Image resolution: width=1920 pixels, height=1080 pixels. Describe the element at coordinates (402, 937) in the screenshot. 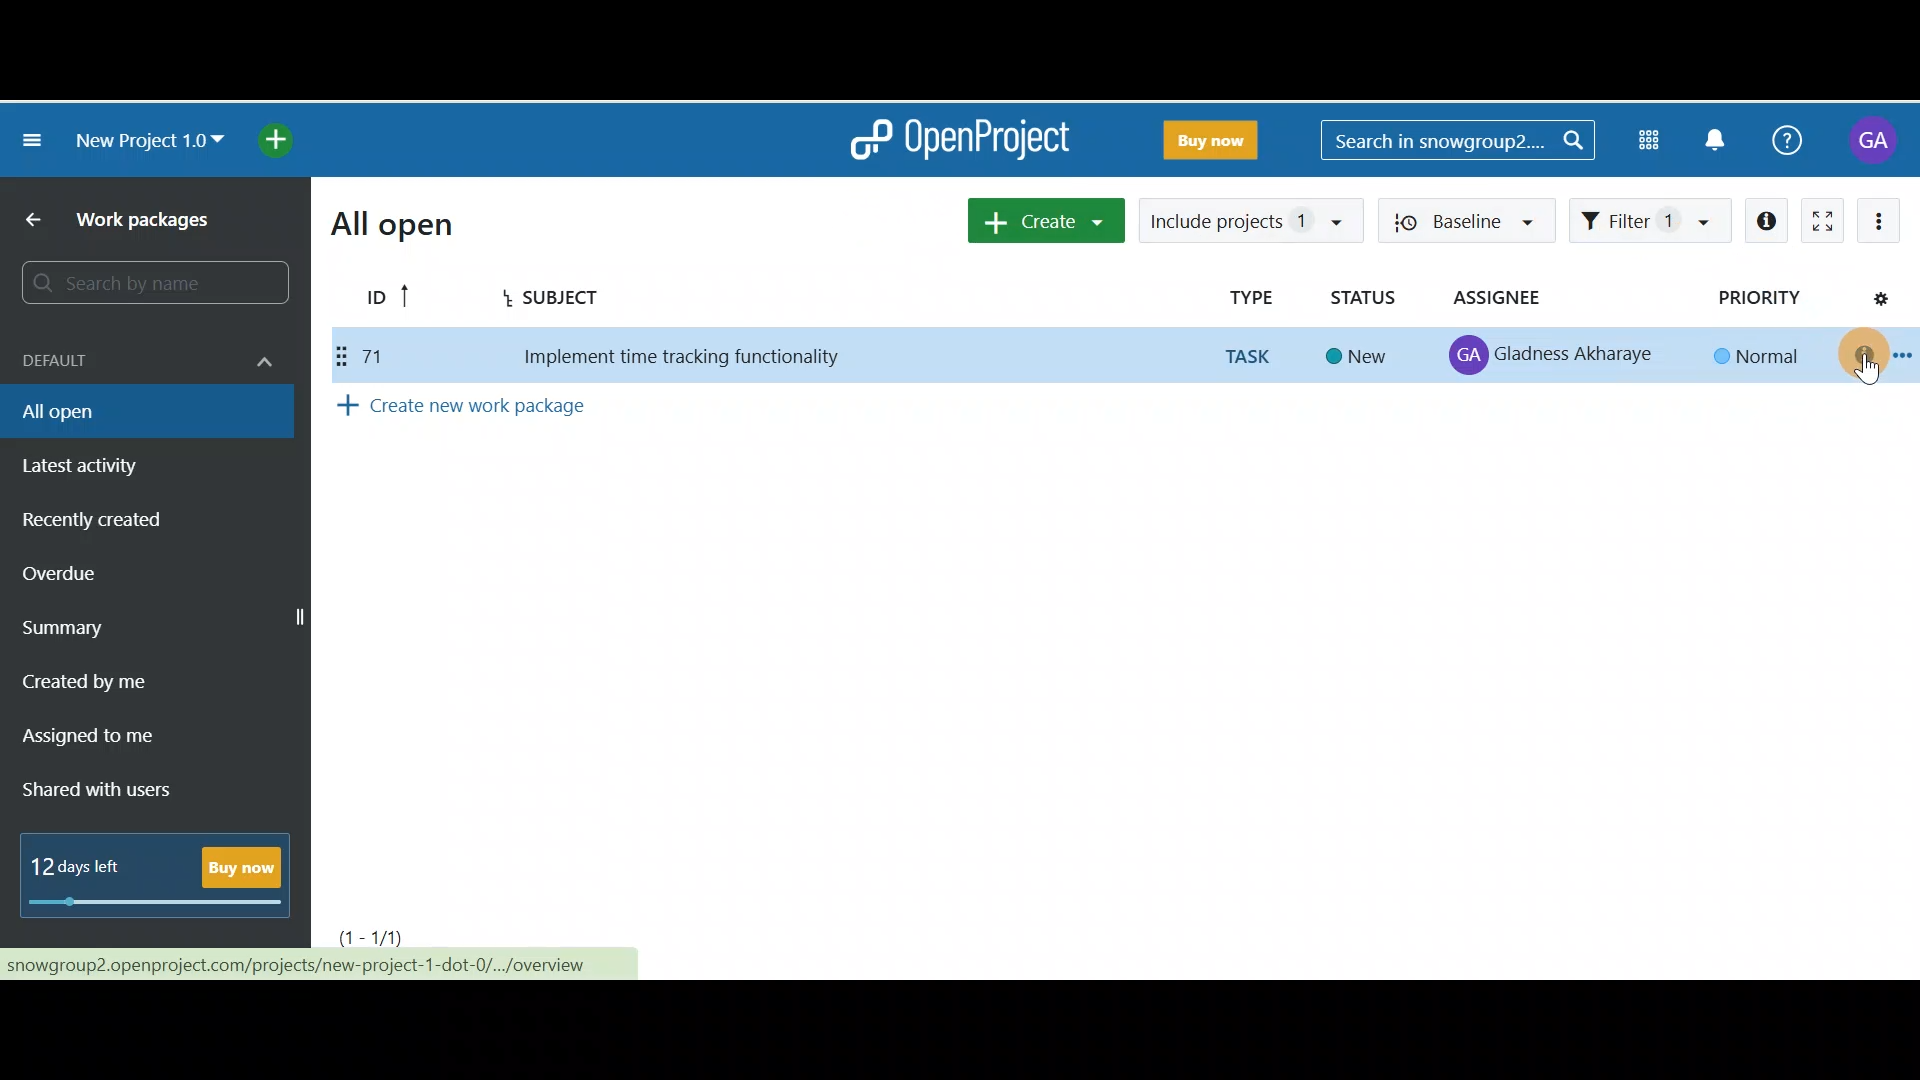

I see `Page number` at that location.